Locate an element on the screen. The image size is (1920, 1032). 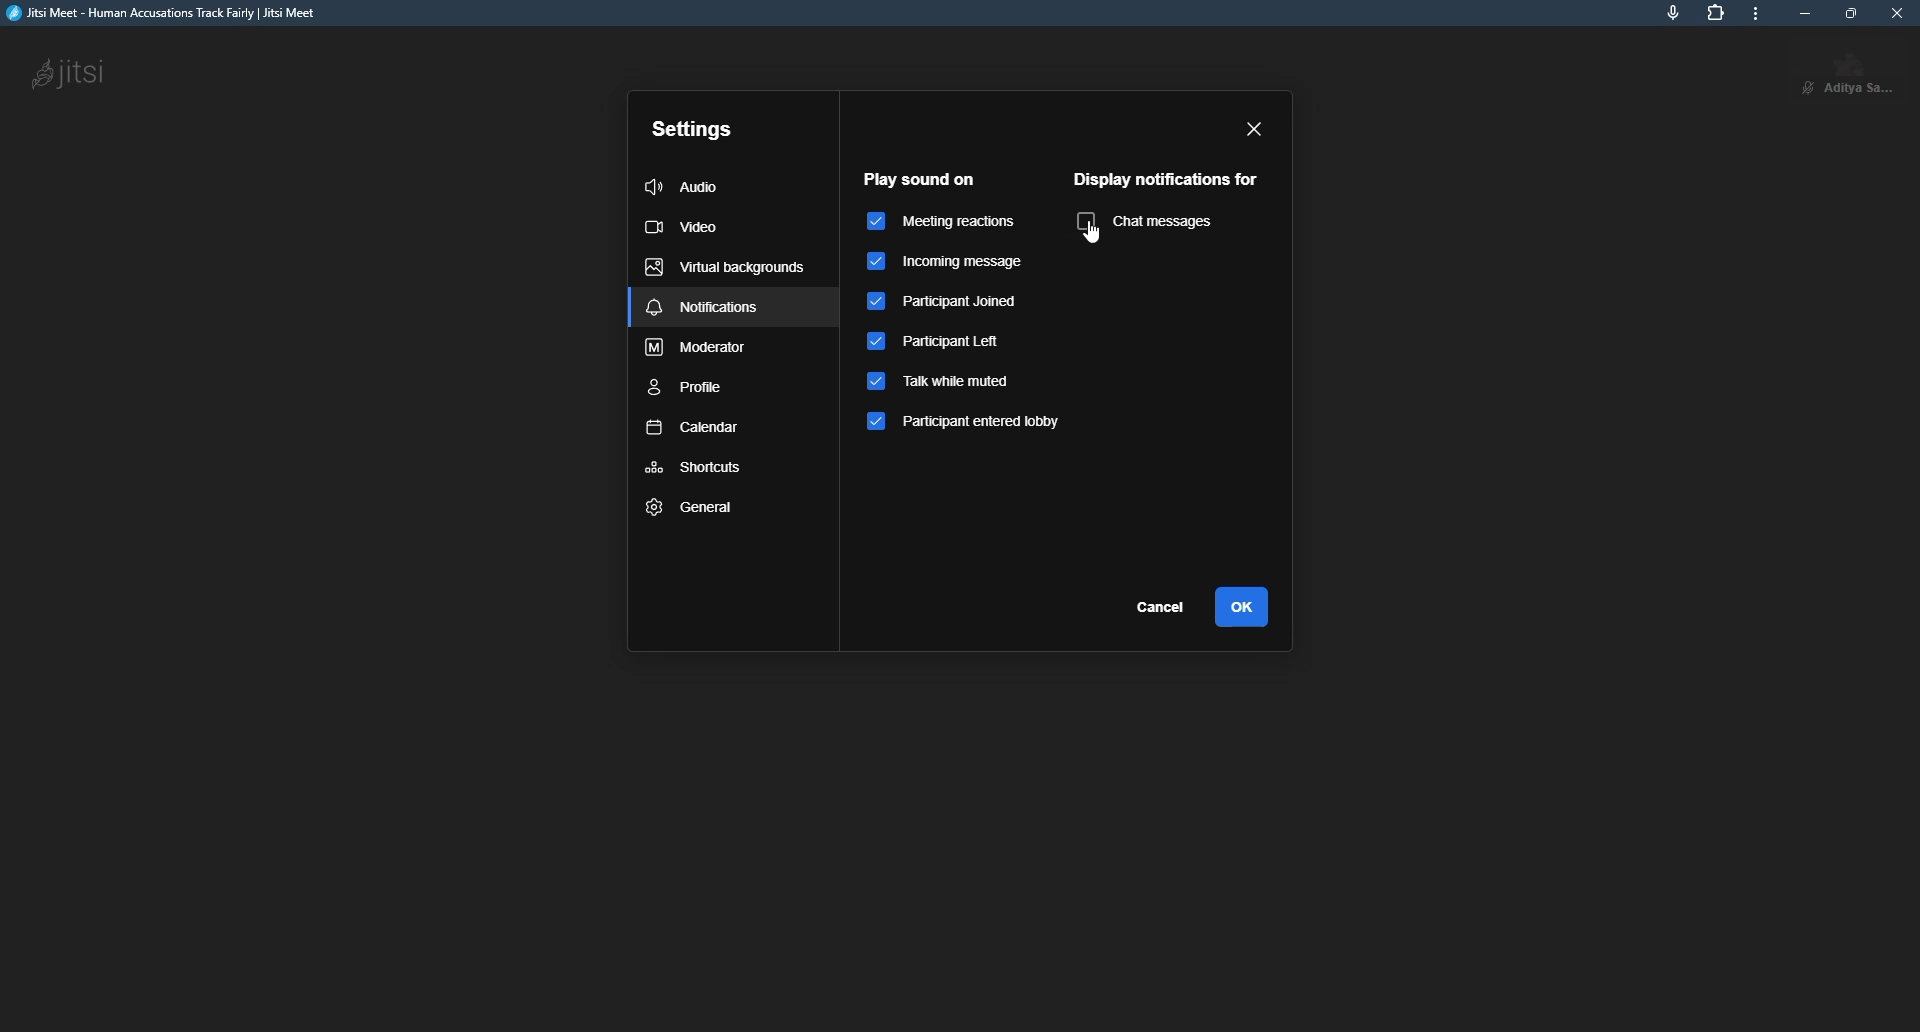
mic is located at coordinates (1672, 10).